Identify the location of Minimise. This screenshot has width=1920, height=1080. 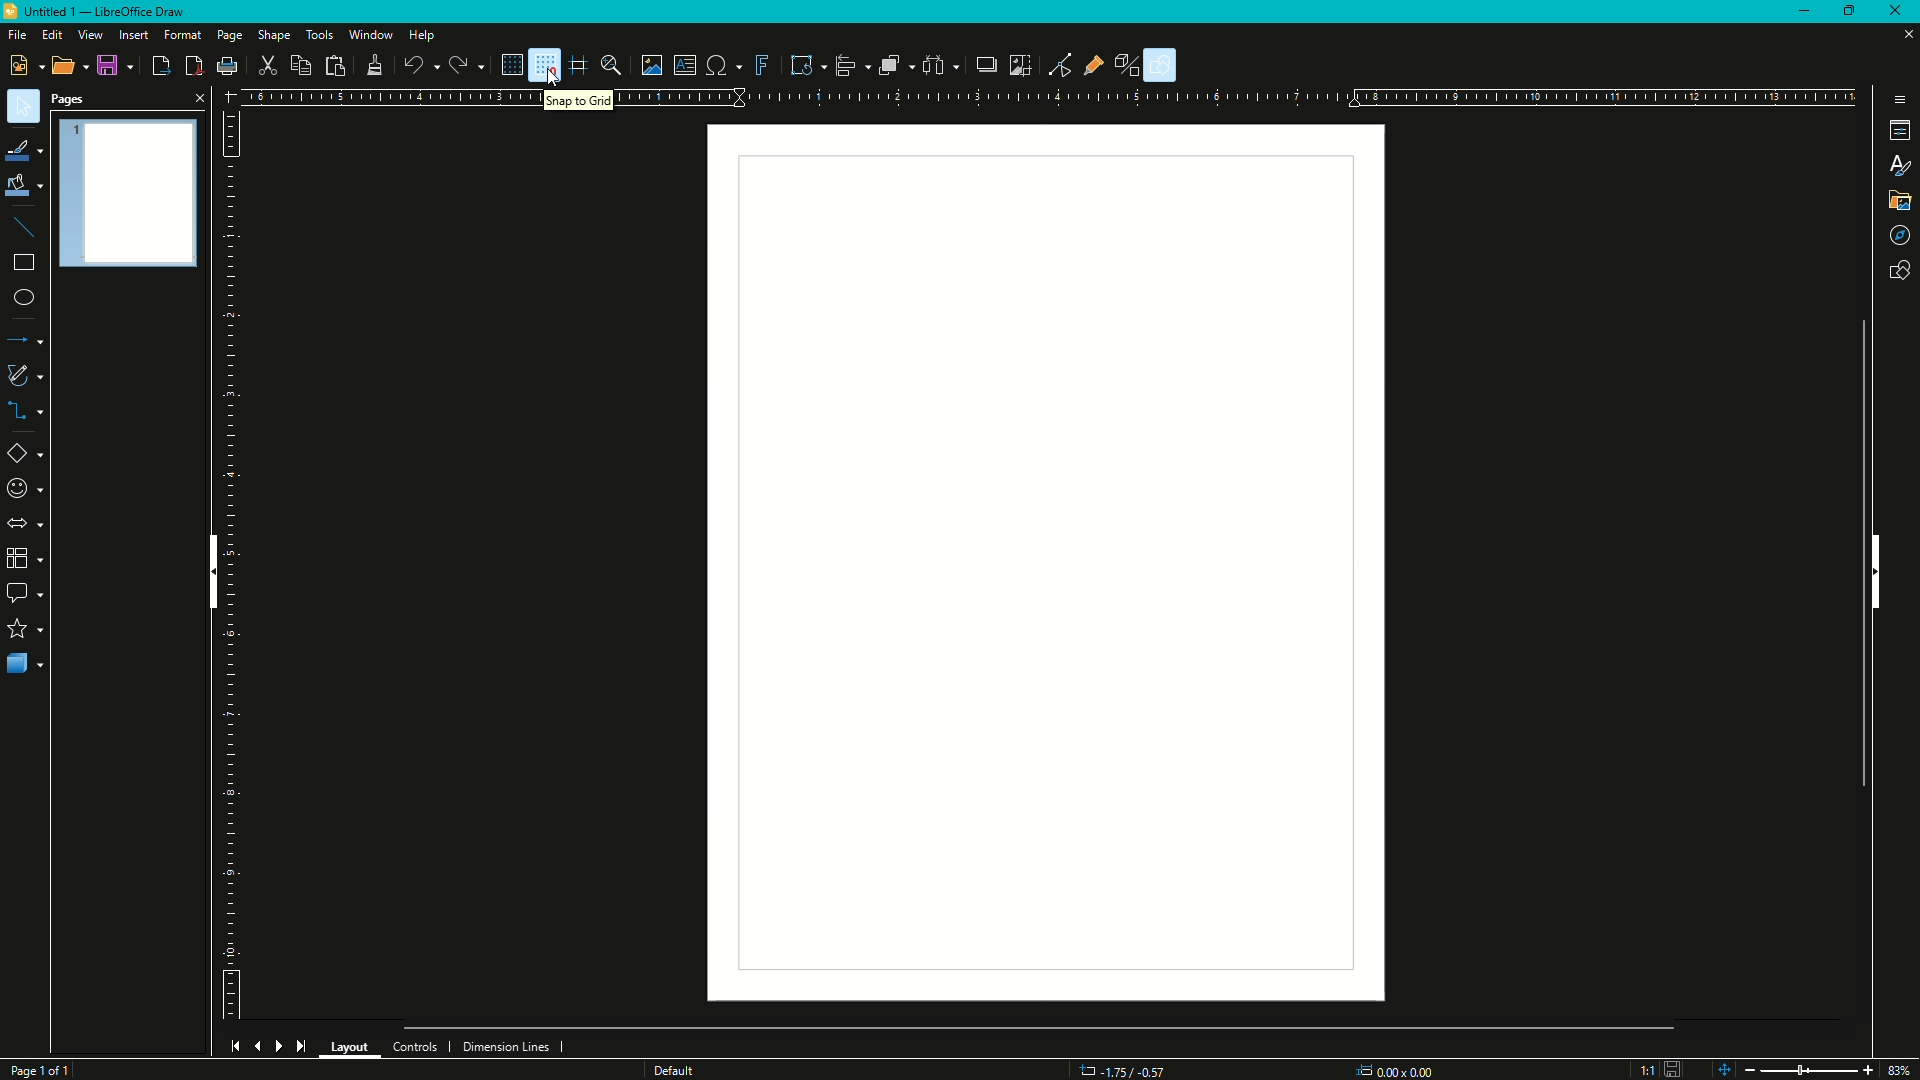
(1800, 12).